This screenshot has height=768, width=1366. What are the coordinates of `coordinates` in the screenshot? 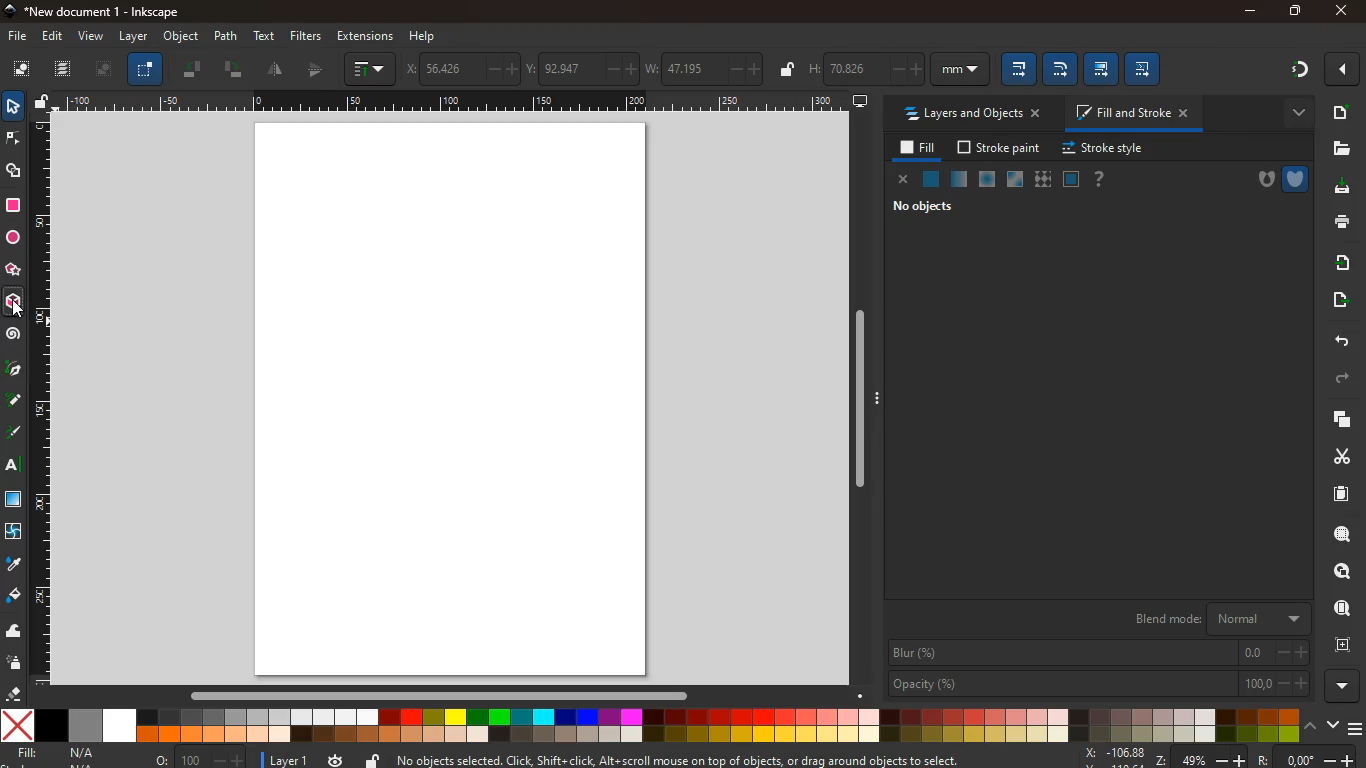 It's located at (586, 67).